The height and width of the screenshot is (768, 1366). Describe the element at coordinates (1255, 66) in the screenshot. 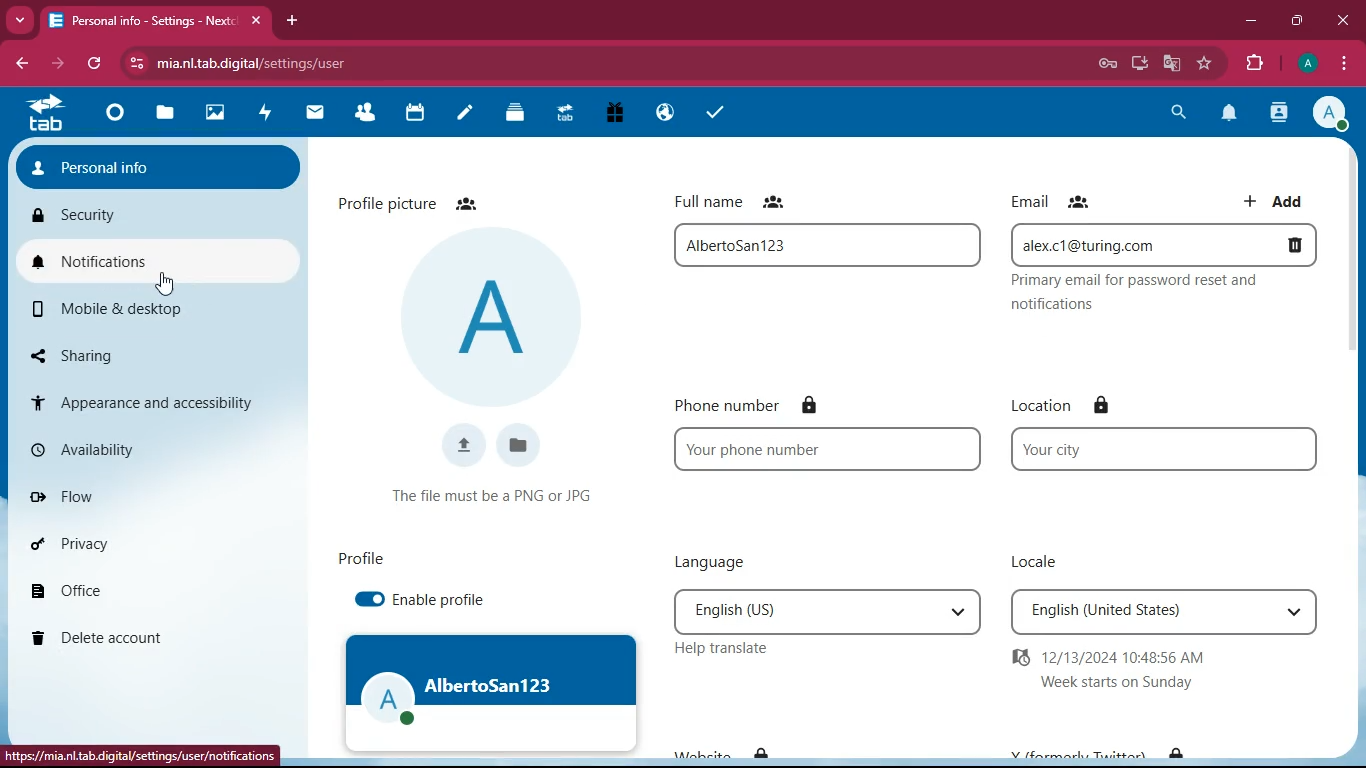

I see `extensions` at that location.